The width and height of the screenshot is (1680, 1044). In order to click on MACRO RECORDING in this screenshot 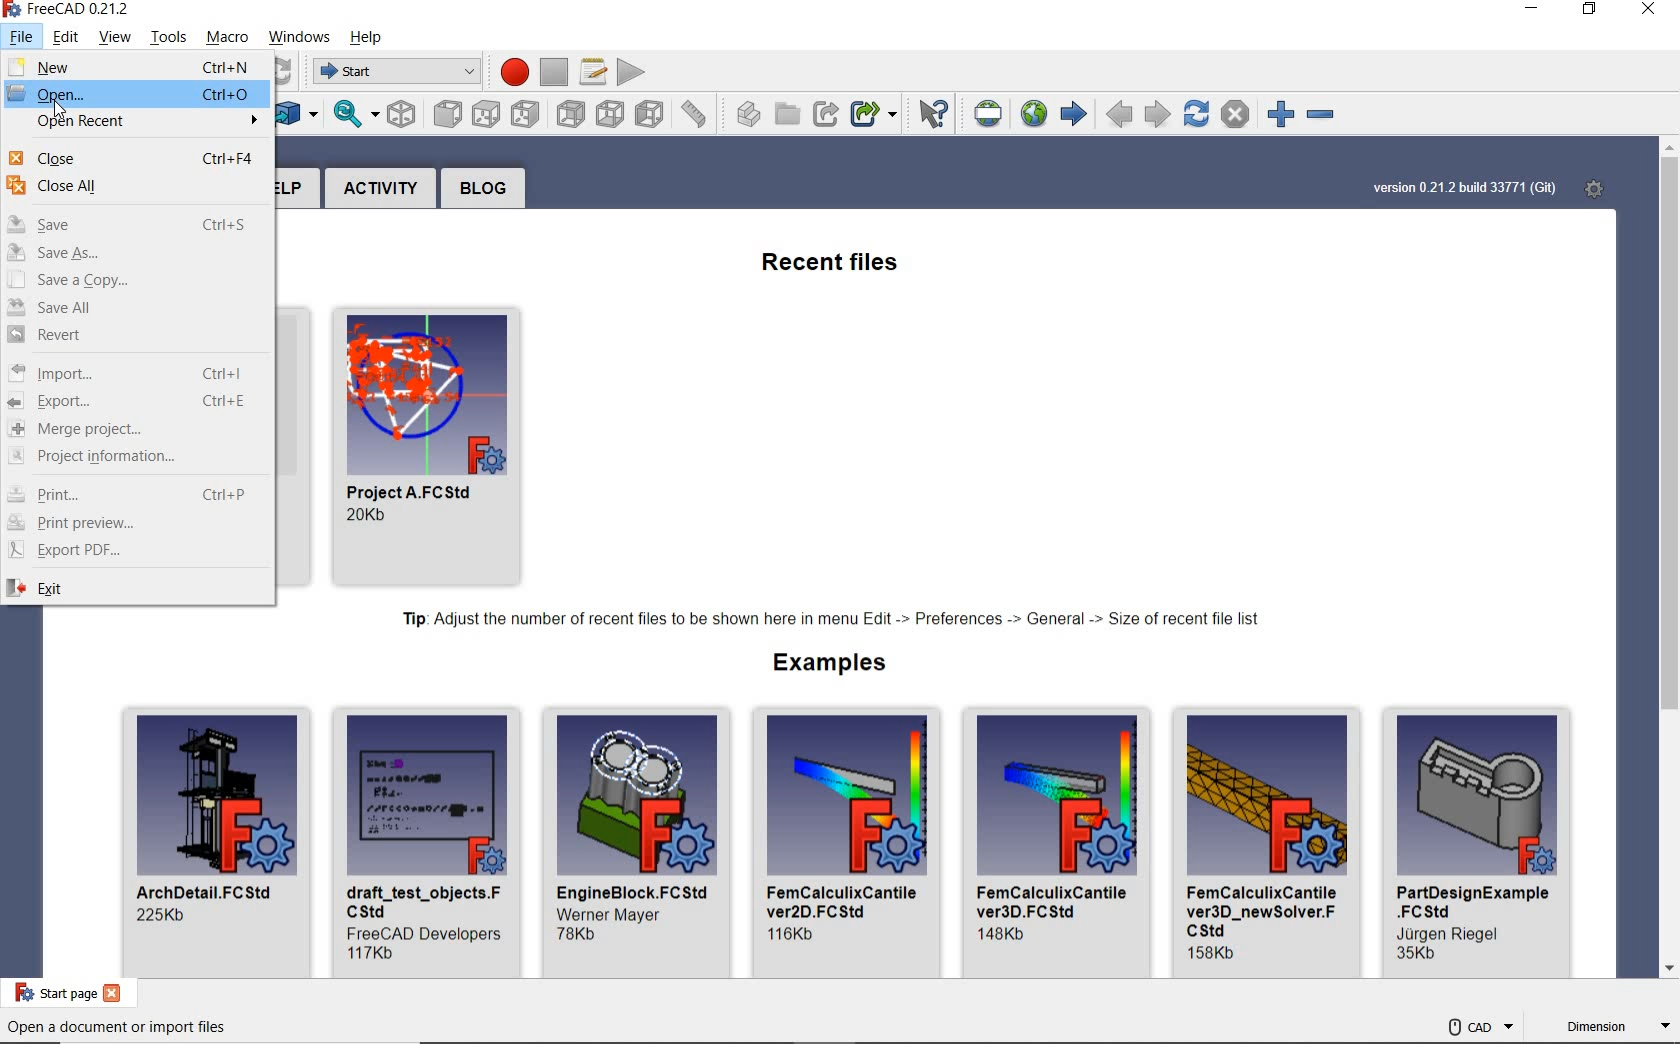, I will do `click(509, 70)`.